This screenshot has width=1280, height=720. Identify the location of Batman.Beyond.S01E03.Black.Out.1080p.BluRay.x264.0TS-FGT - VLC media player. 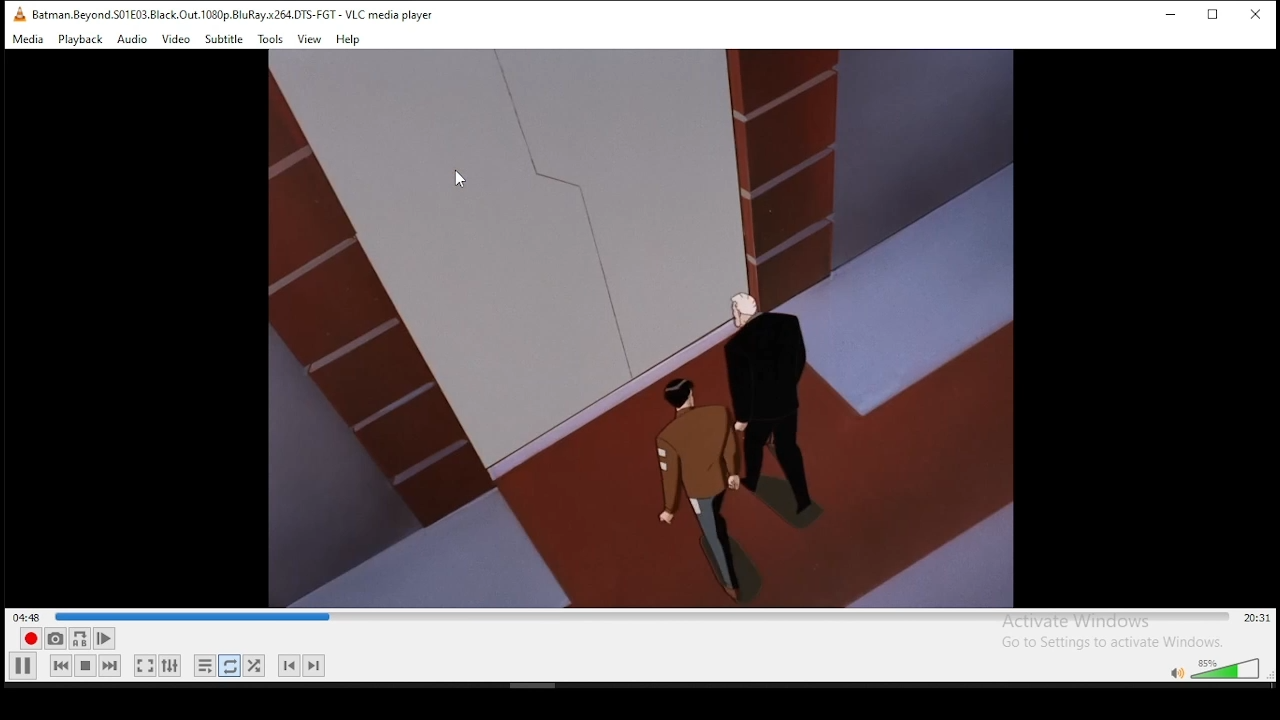
(223, 15).